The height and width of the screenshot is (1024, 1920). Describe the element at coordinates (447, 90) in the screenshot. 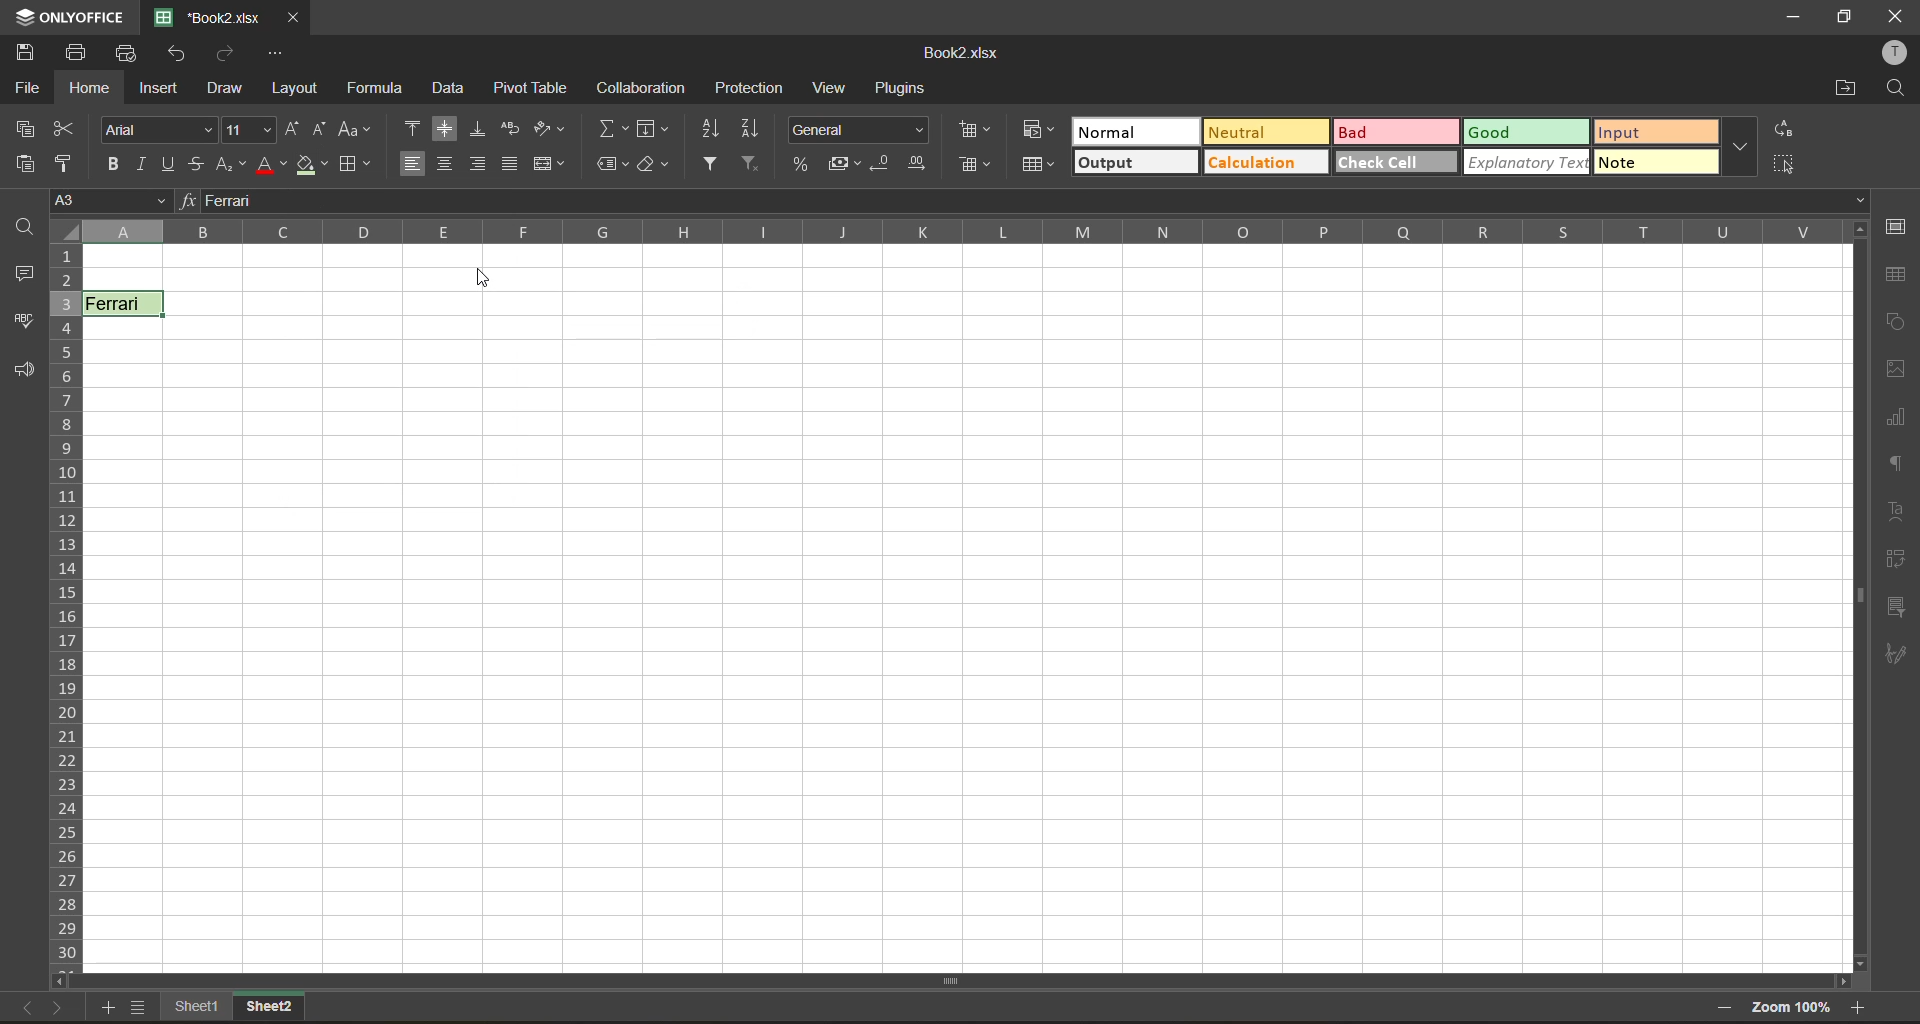

I see `data` at that location.